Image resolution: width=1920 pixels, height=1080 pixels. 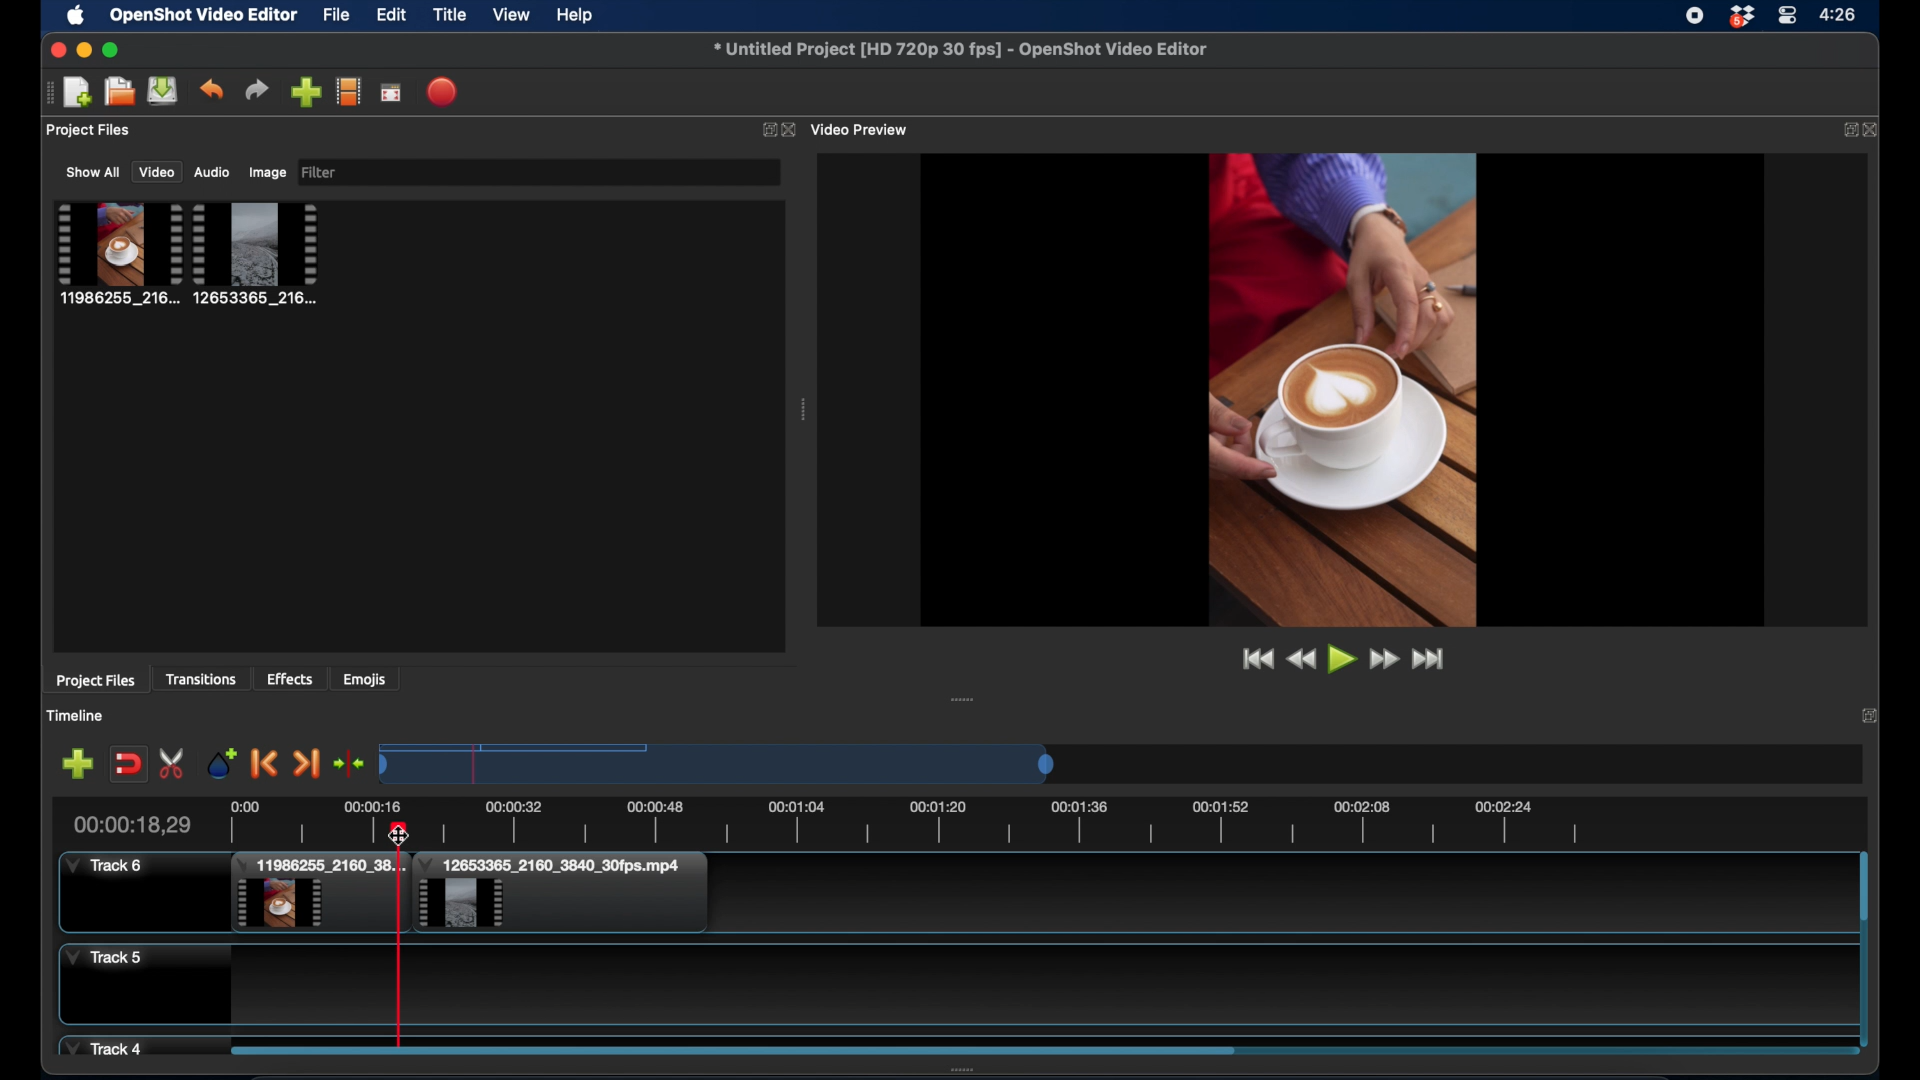 I want to click on playhead, so click(x=399, y=940).